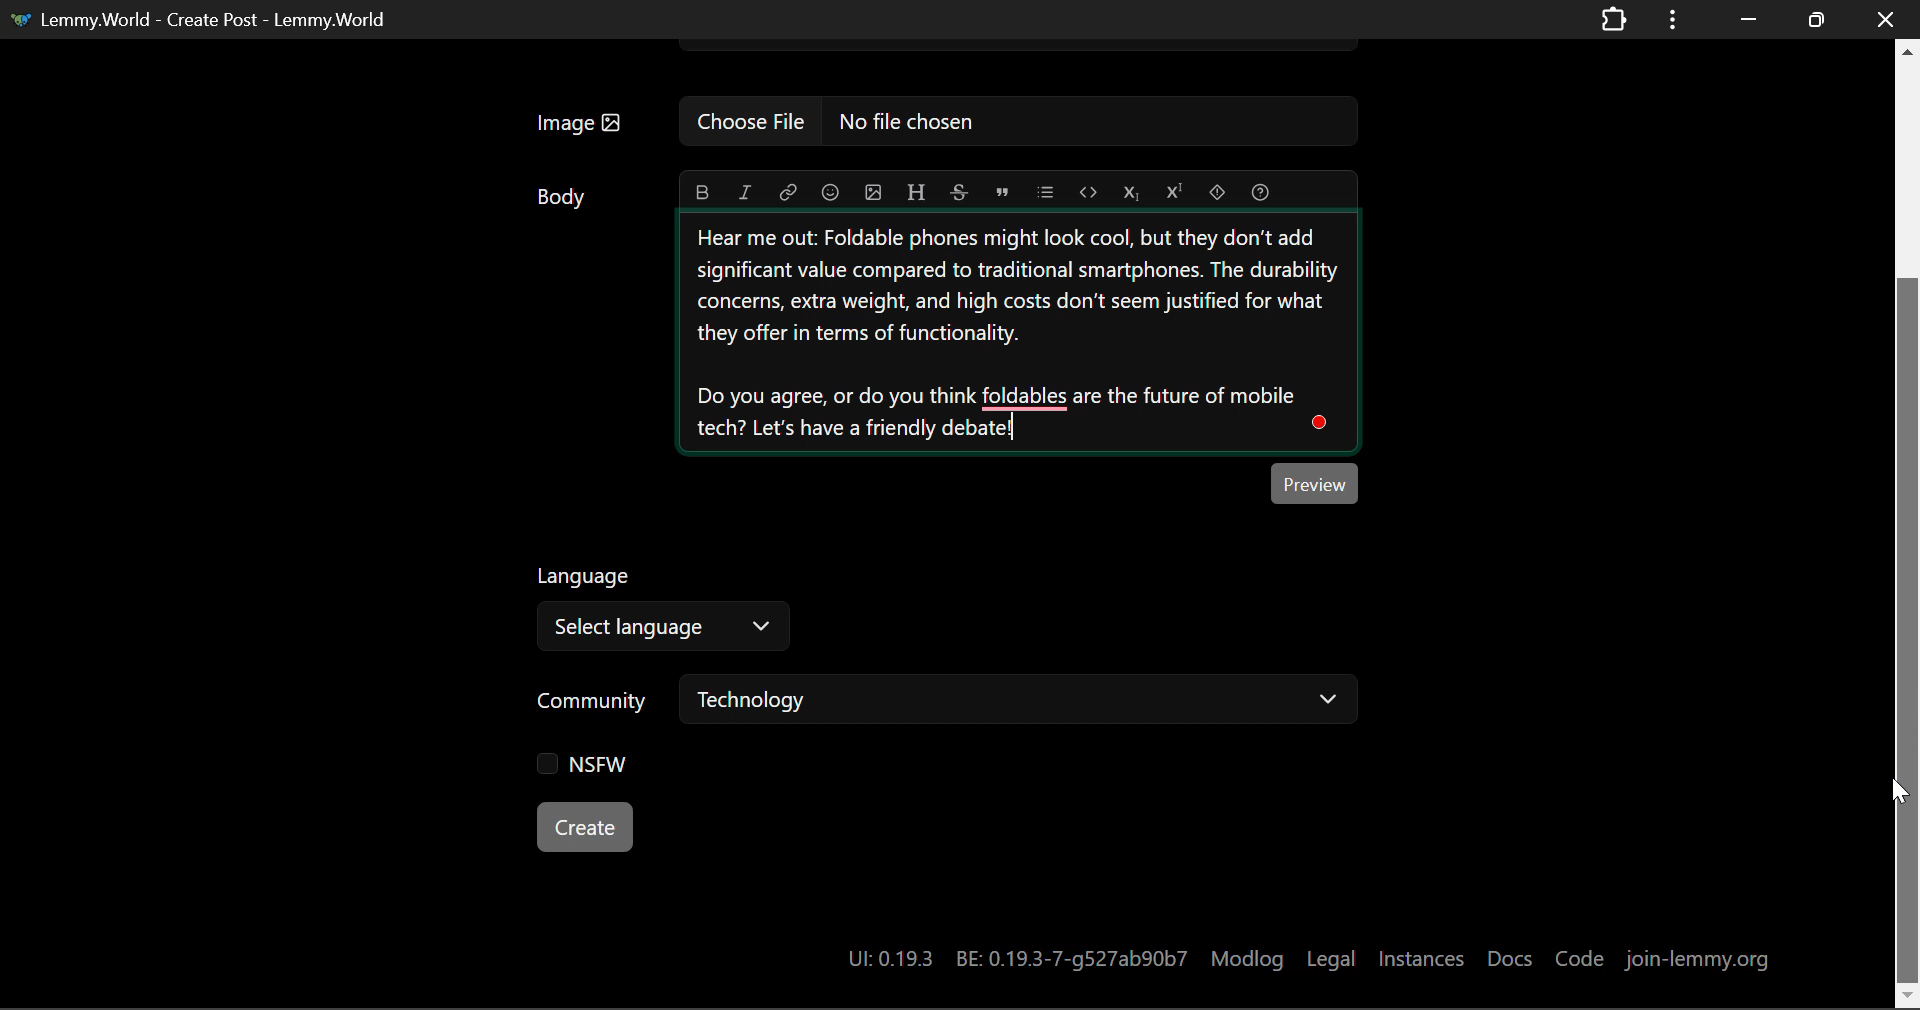  I want to click on spoiler, so click(1216, 193).